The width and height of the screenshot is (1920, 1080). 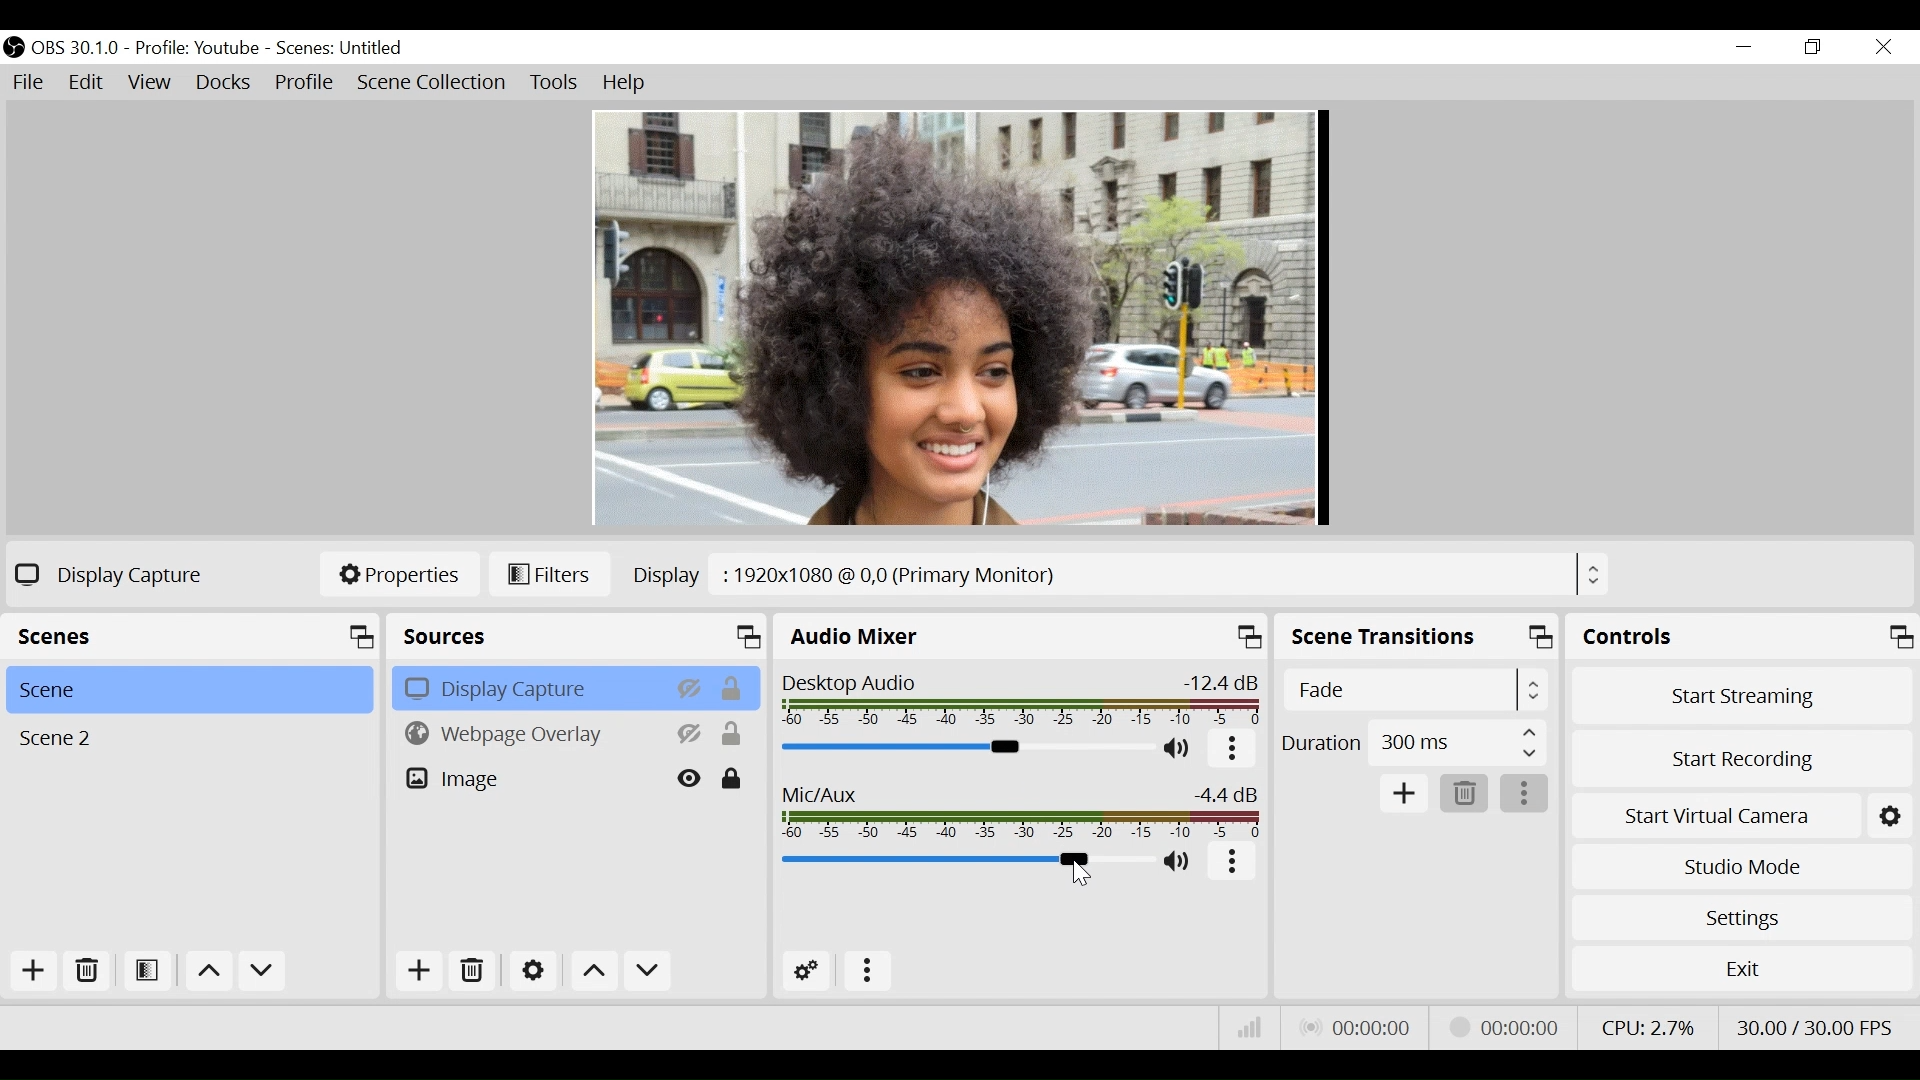 I want to click on Delete, so click(x=475, y=971).